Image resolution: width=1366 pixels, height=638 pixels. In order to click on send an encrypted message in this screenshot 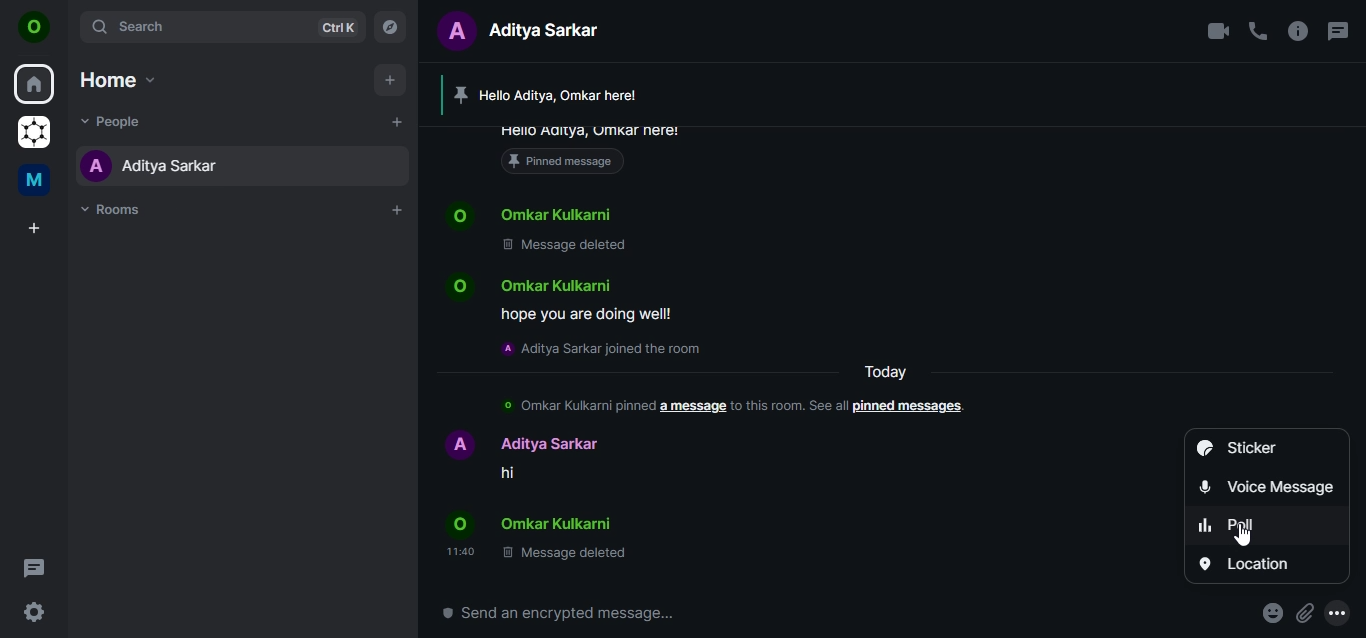, I will do `click(669, 619)`.